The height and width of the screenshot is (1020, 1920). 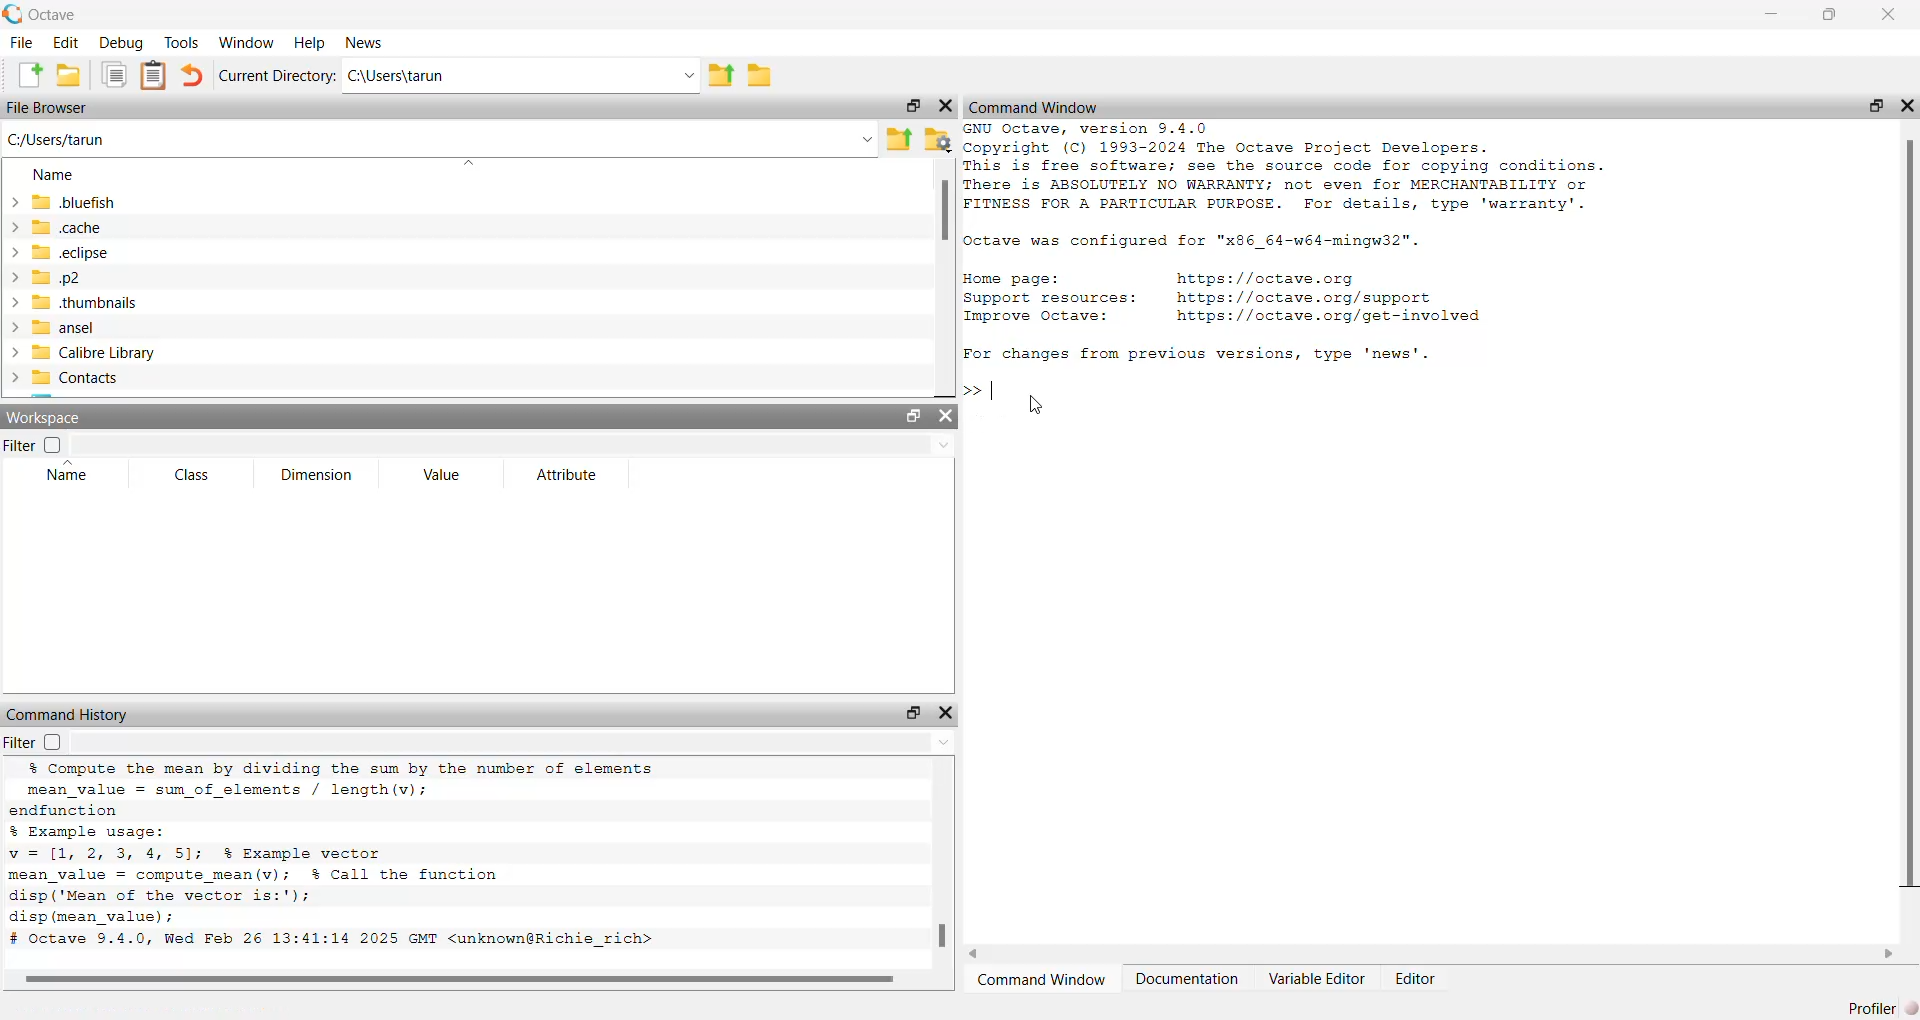 I want to click on .eclipse, so click(x=71, y=251).